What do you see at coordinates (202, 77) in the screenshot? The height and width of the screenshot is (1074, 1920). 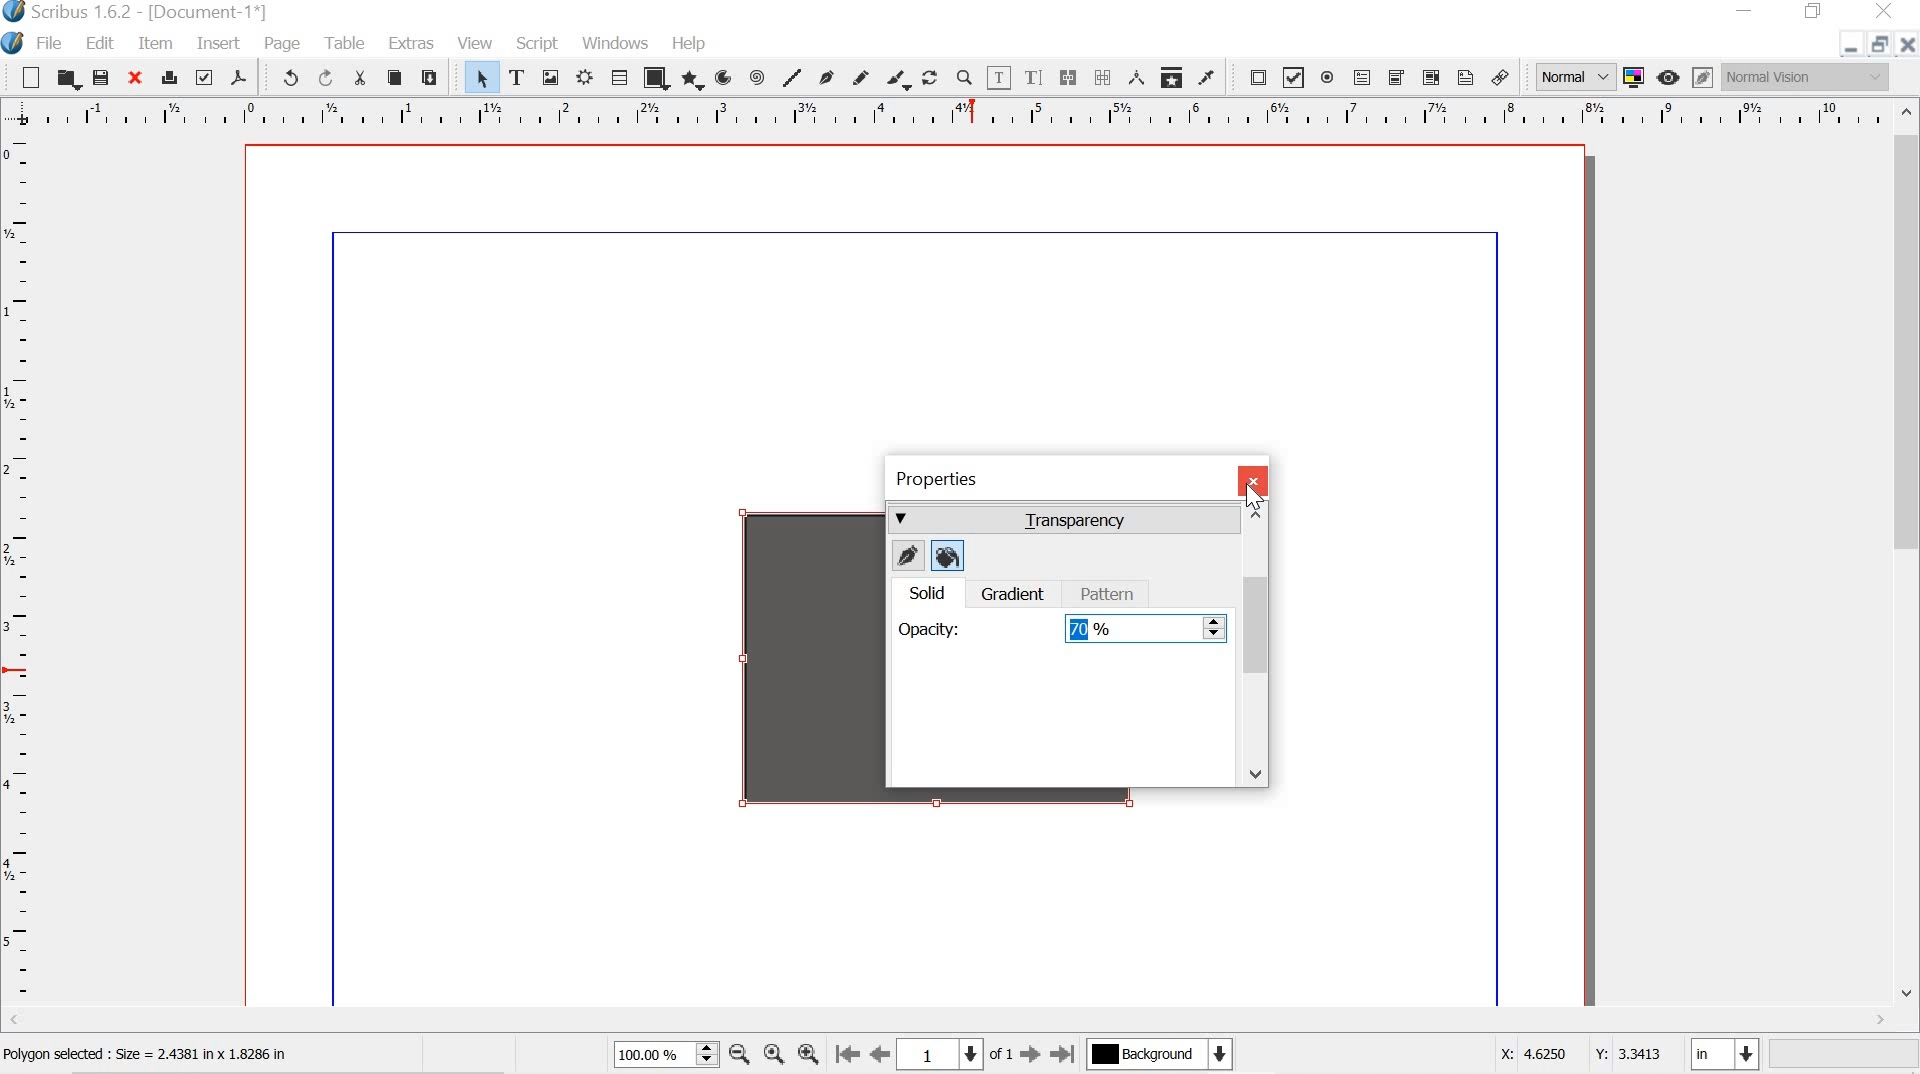 I see `preflight verifier` at bounding box center [202, 77].